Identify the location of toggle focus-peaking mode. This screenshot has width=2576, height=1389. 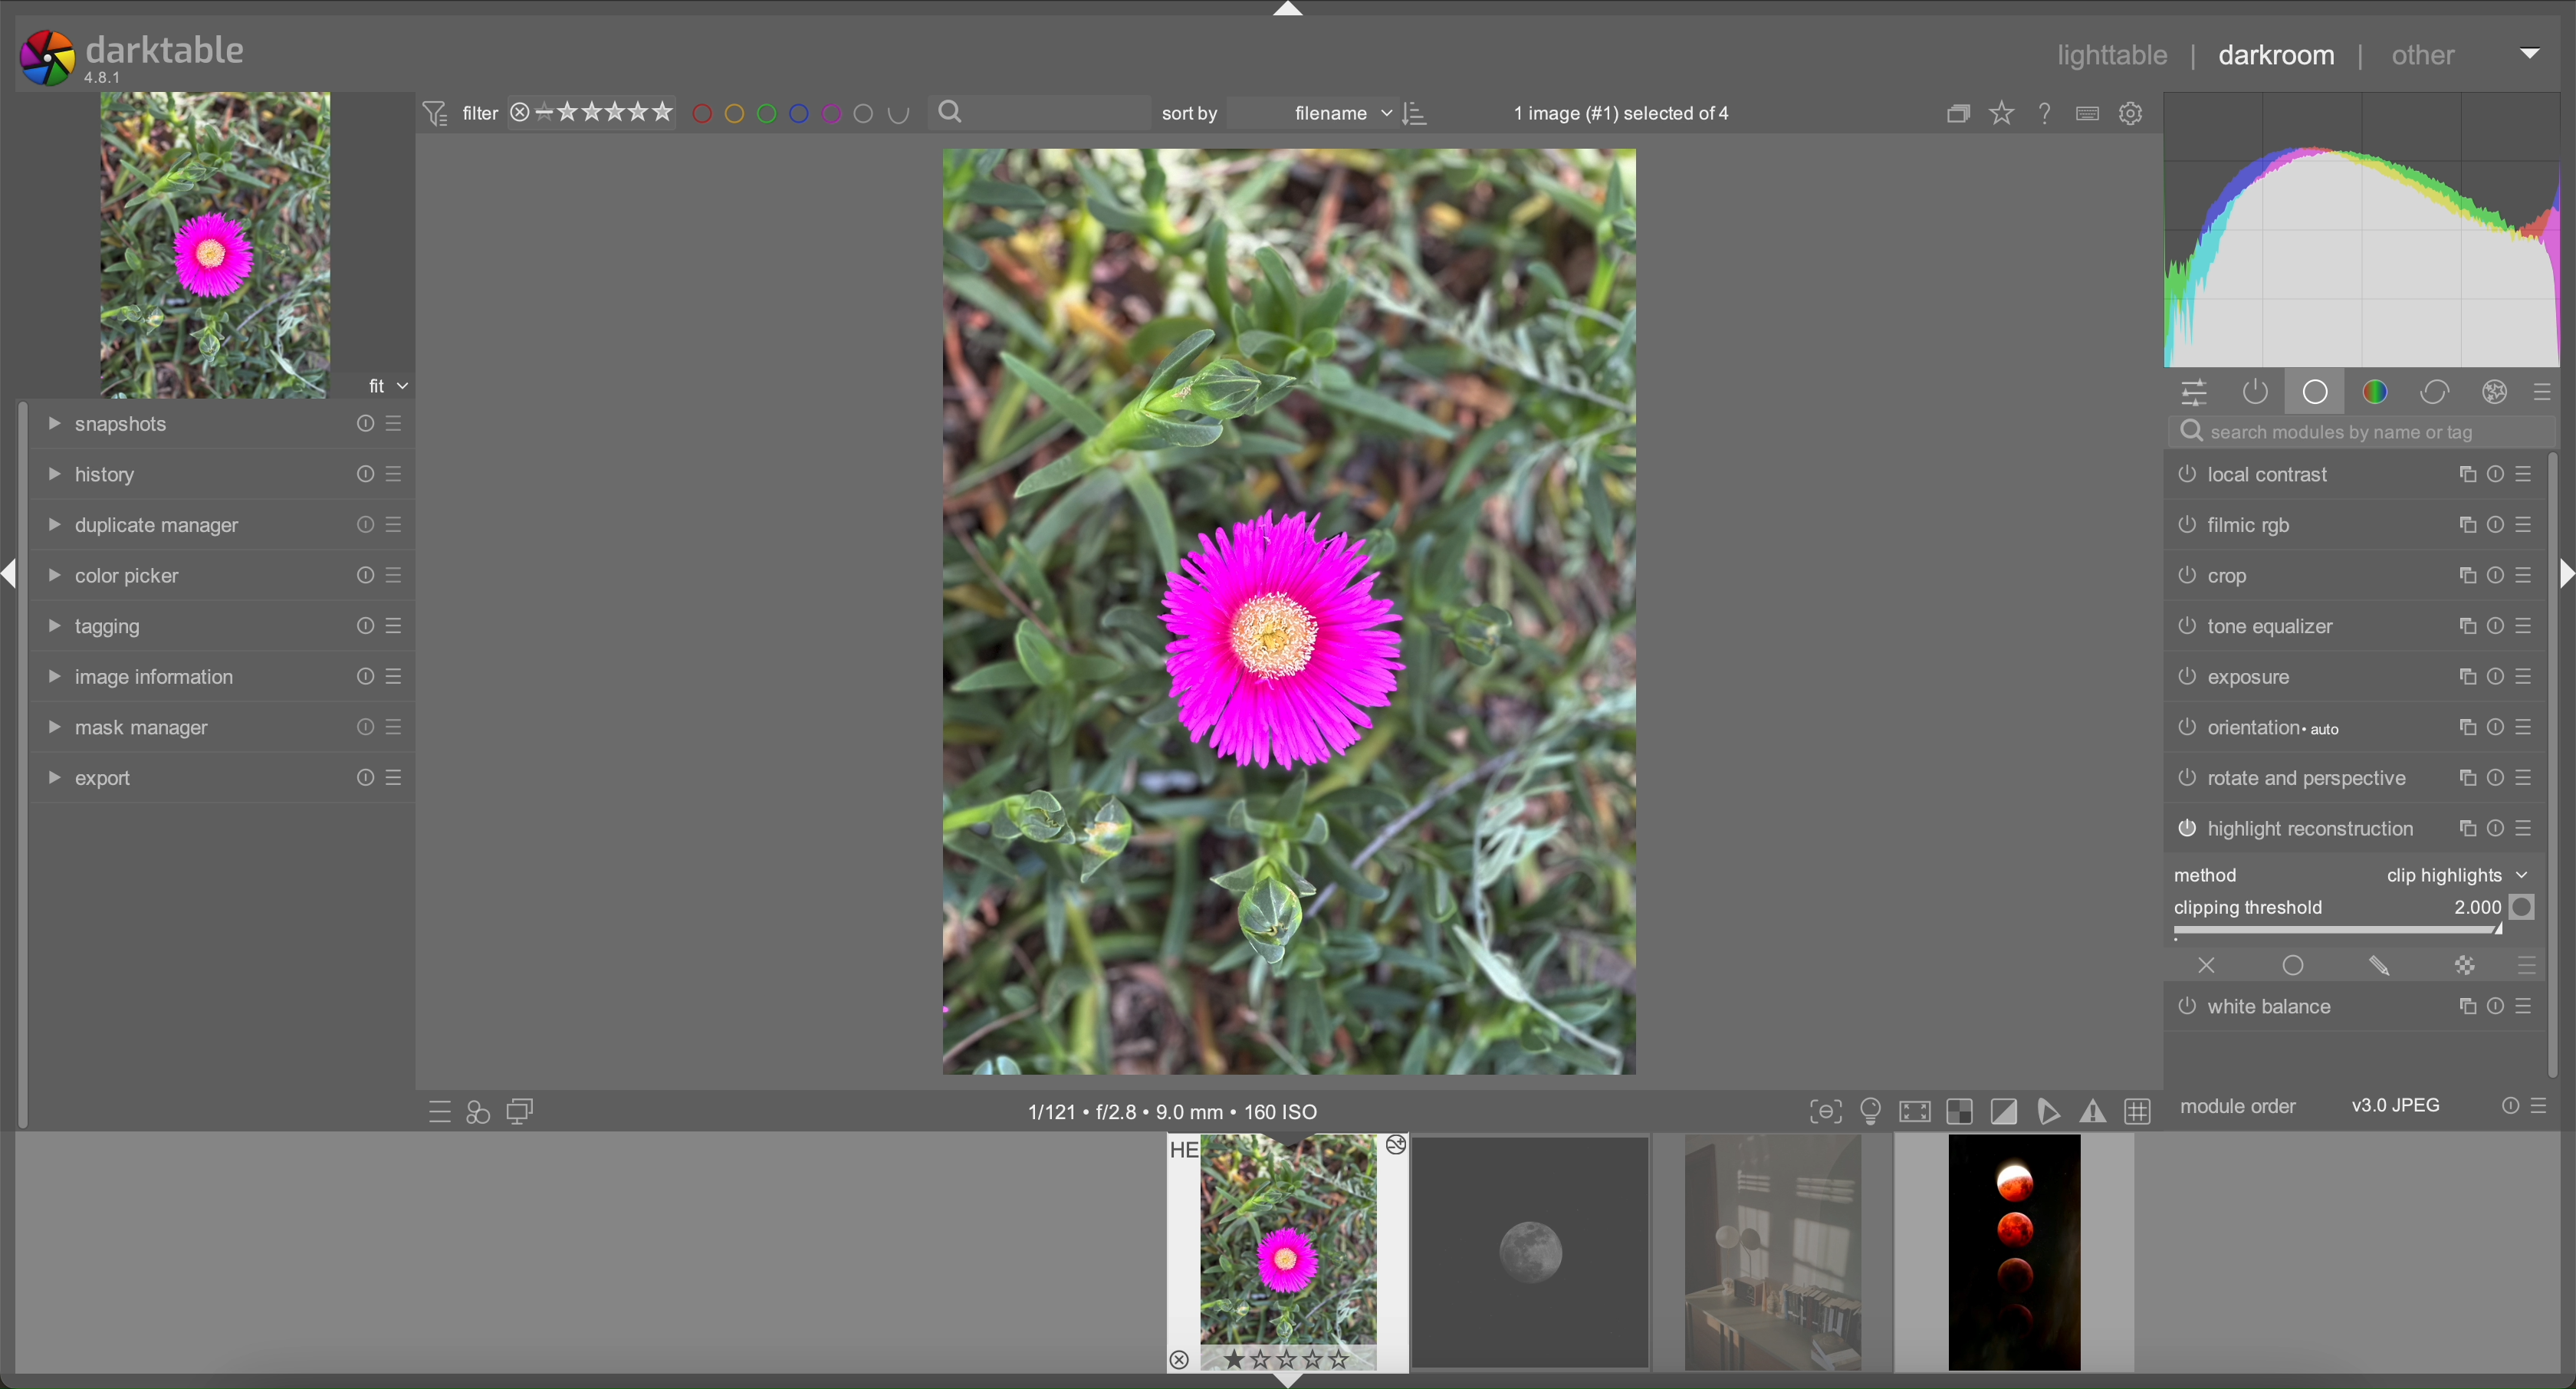
(1826, 1111).